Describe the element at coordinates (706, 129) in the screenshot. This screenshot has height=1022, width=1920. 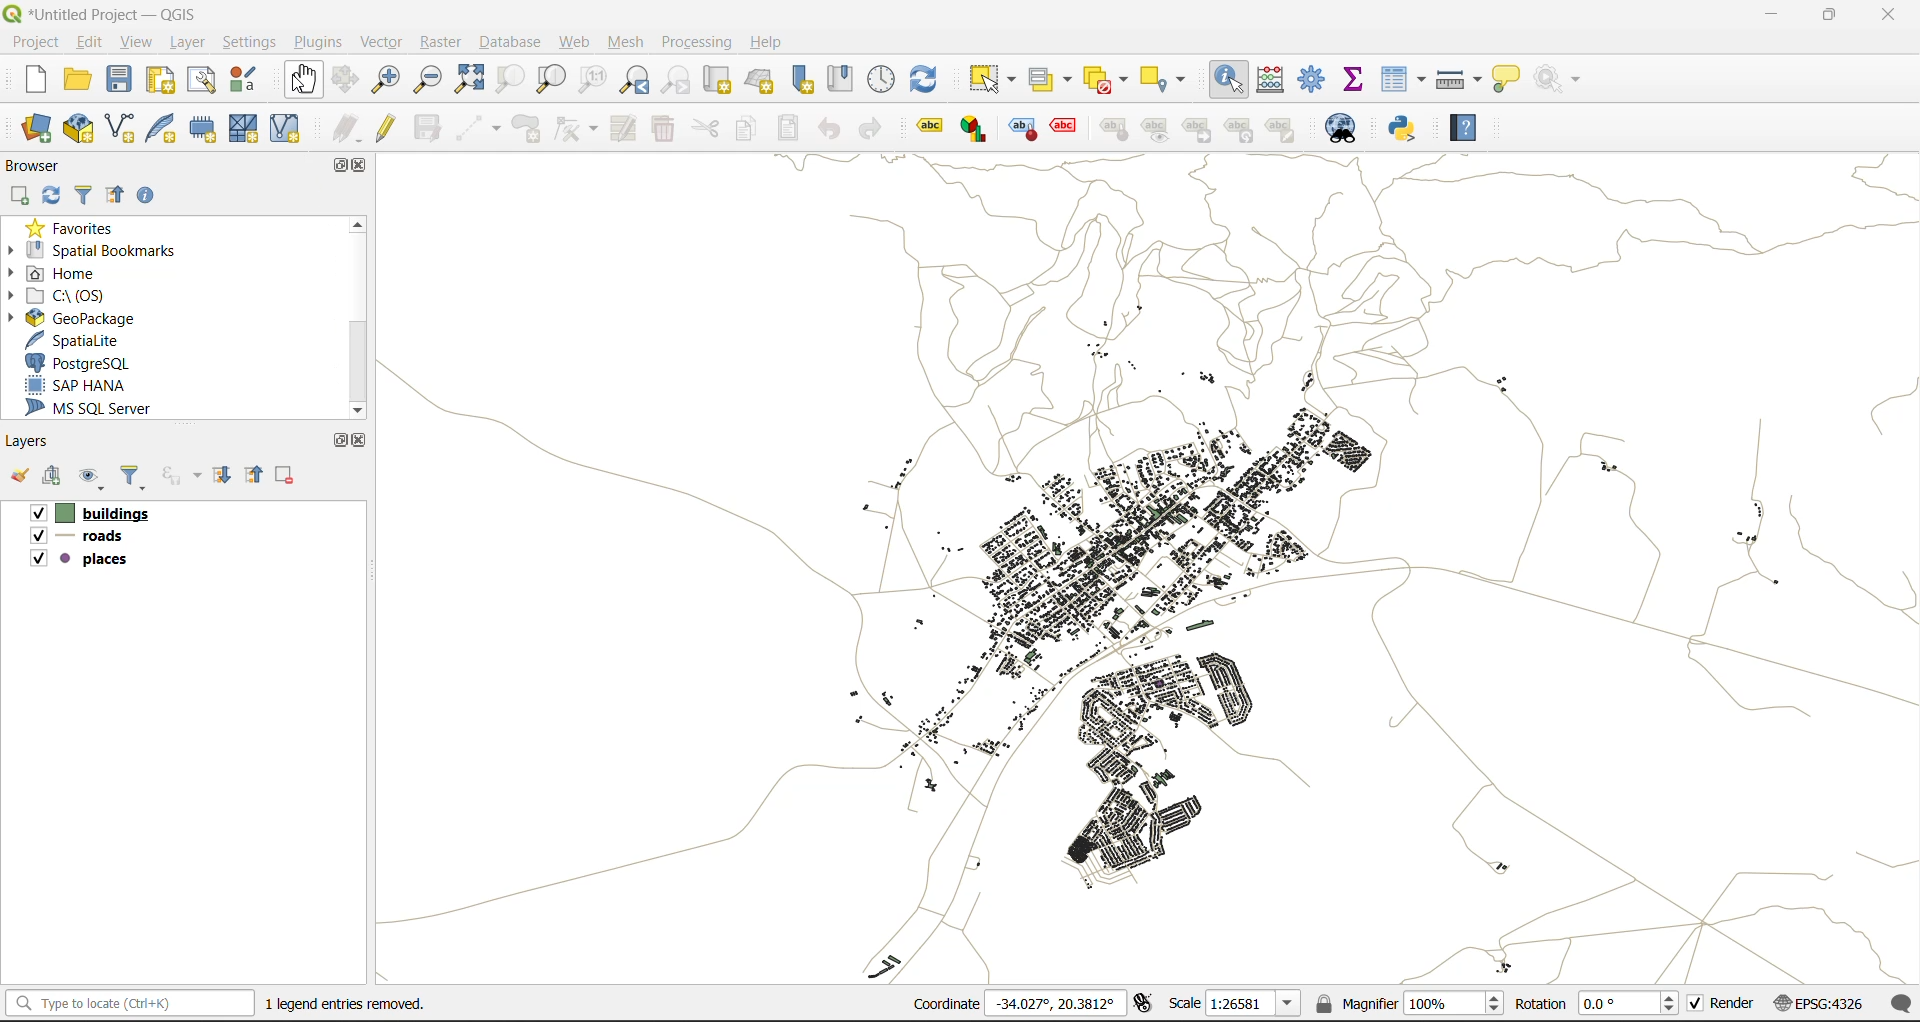
I see `cut` at that location.